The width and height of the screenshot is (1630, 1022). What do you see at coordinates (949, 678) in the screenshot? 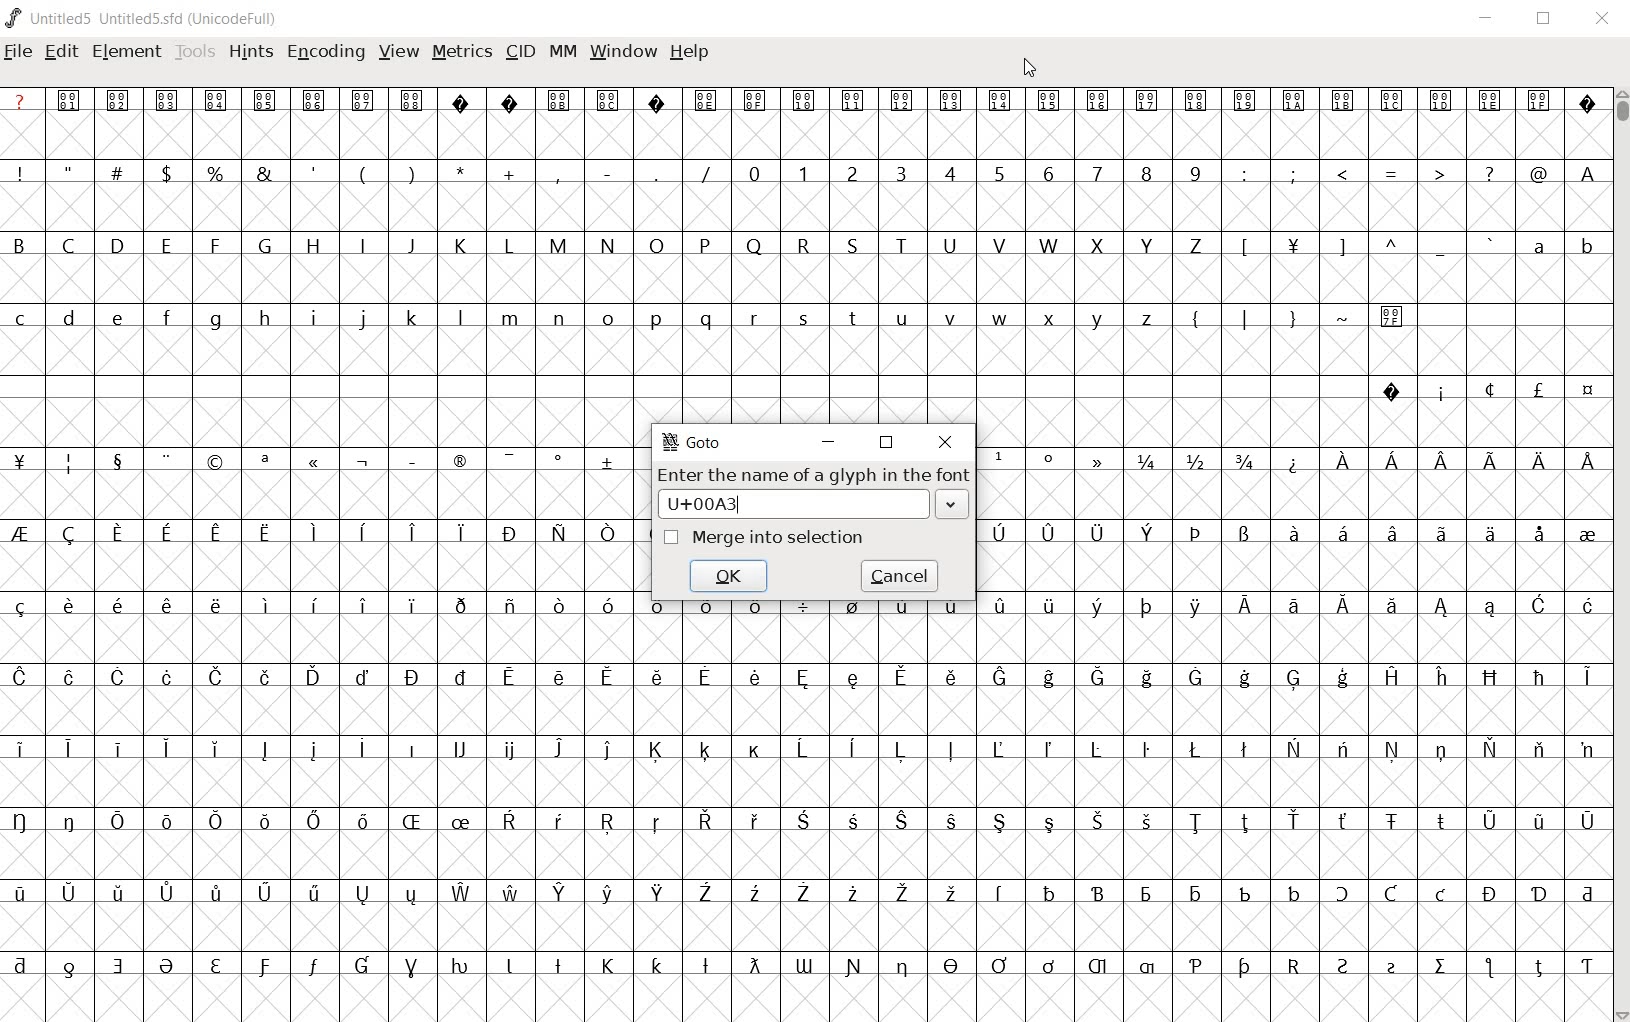
I see `Symbol` at bounding box center [949, 678].